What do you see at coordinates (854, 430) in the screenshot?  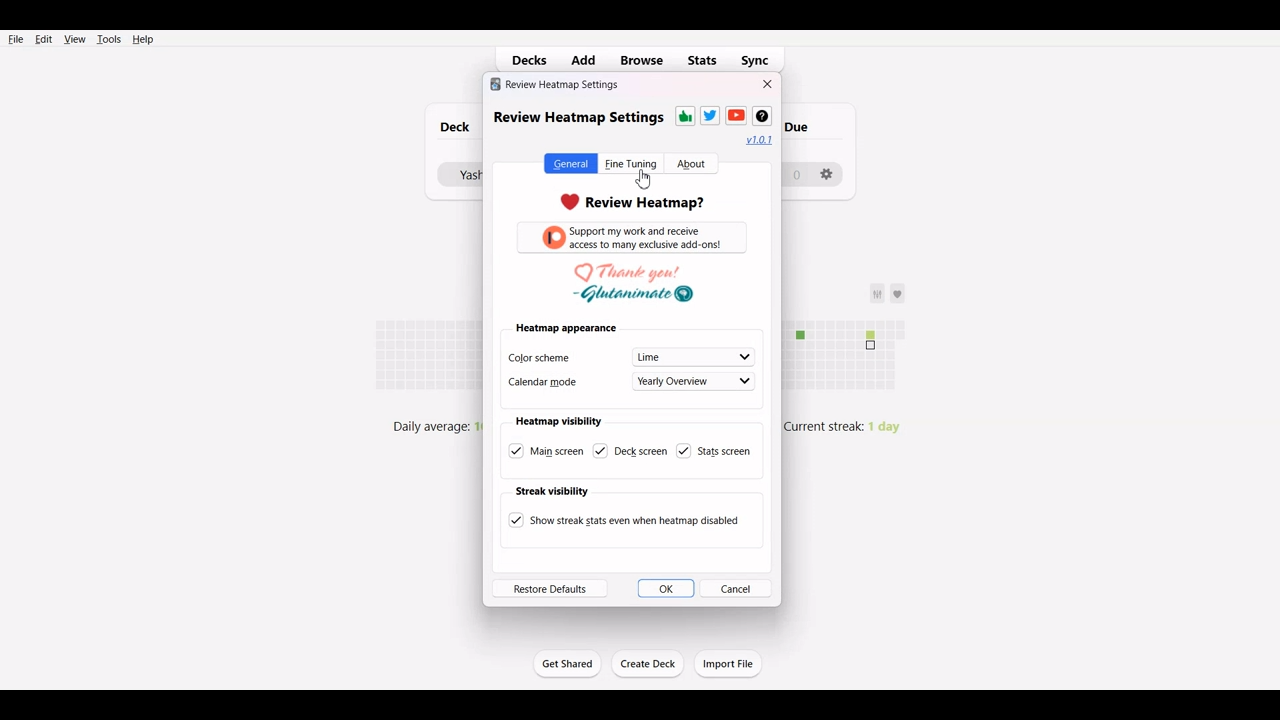 I see `Current streak: 1 day` at bounding box center [854, 430].